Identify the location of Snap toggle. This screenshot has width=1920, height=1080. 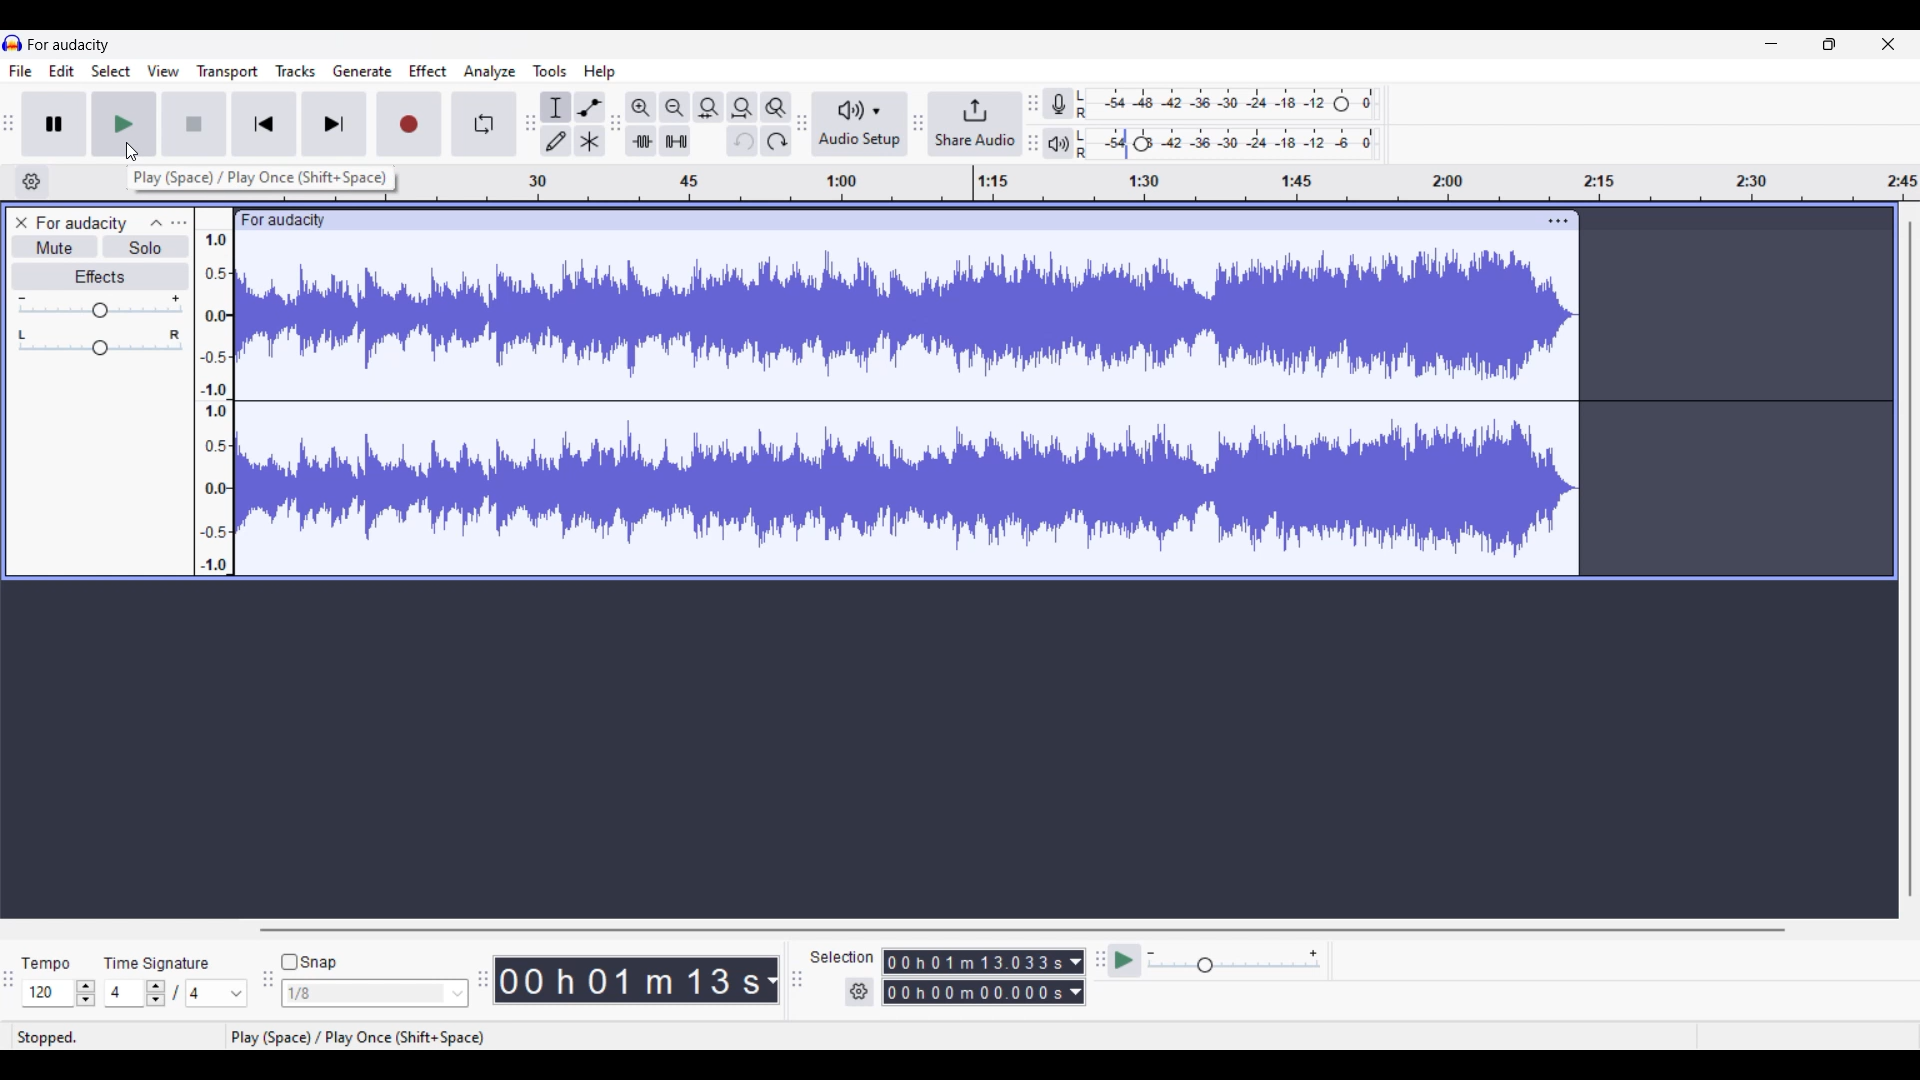
(309, 962).